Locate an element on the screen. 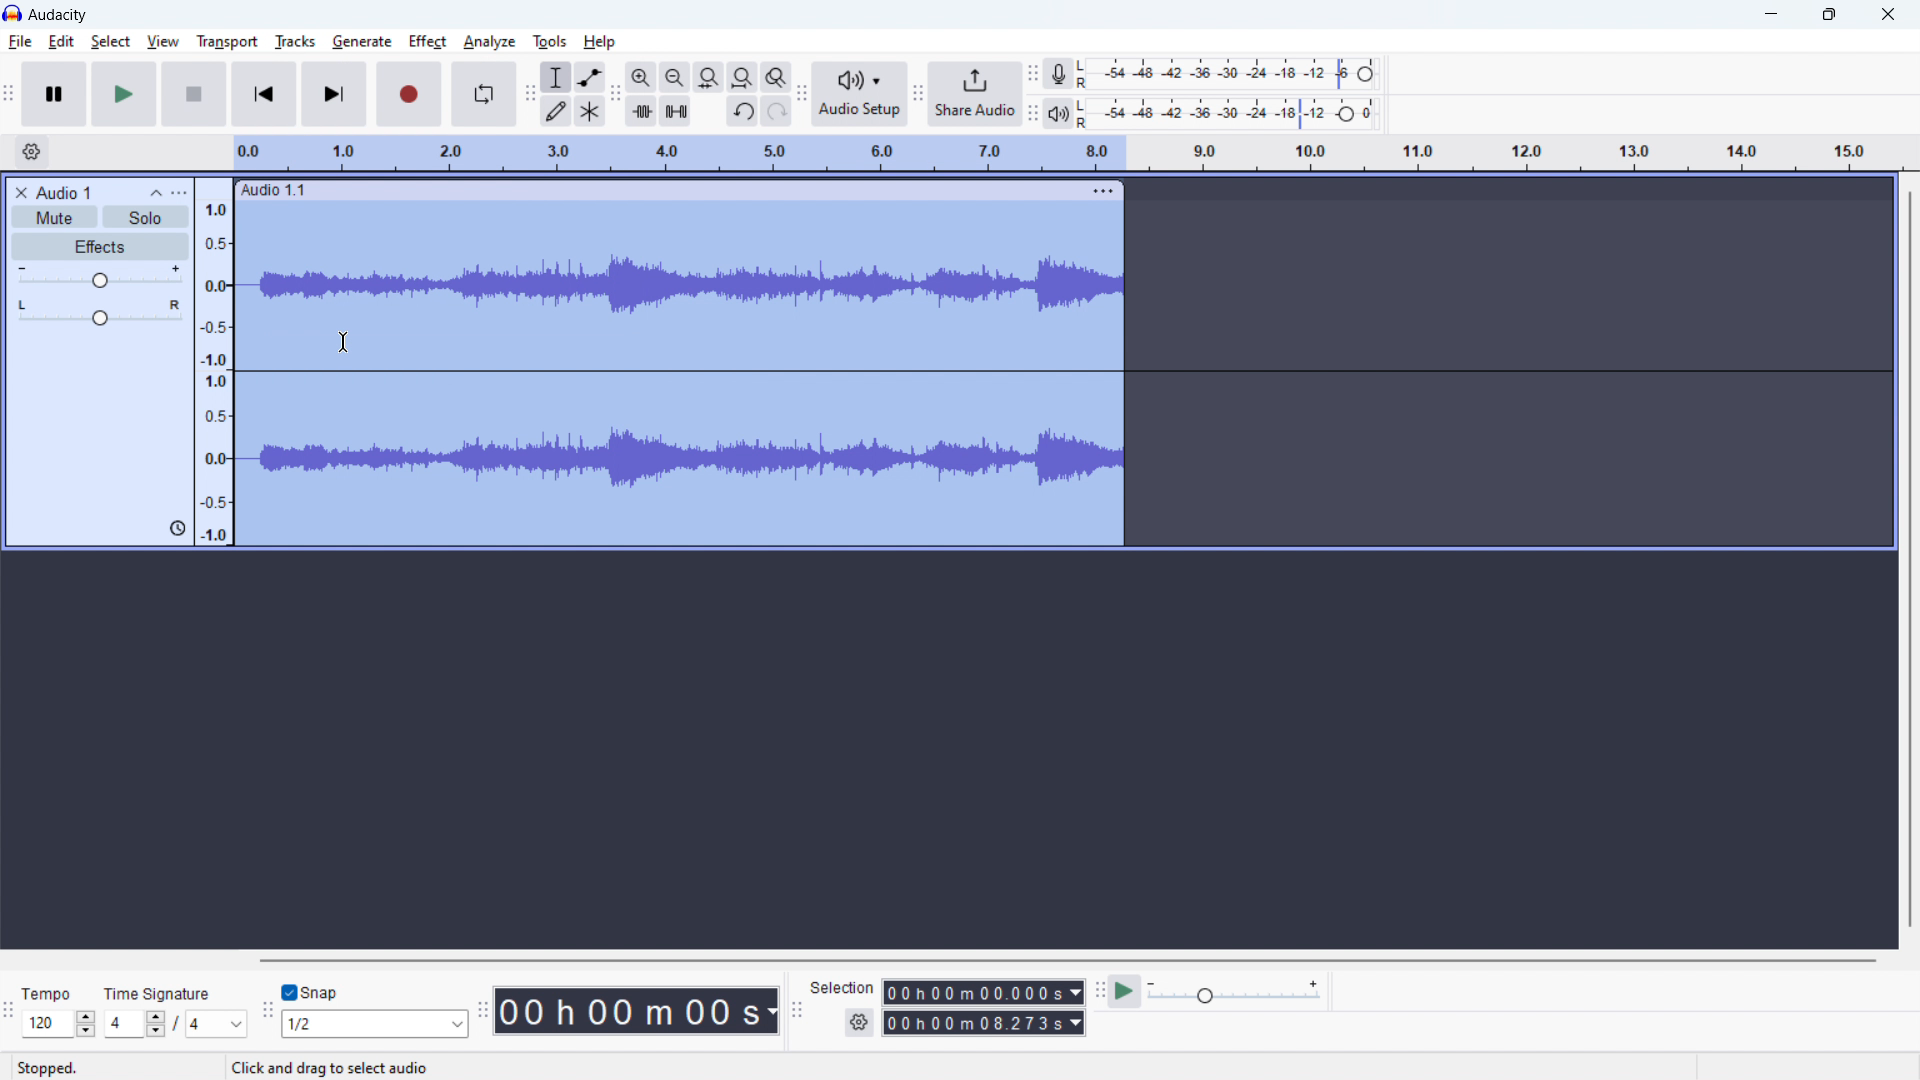  fir project to width is located at coordinates (742, 77).